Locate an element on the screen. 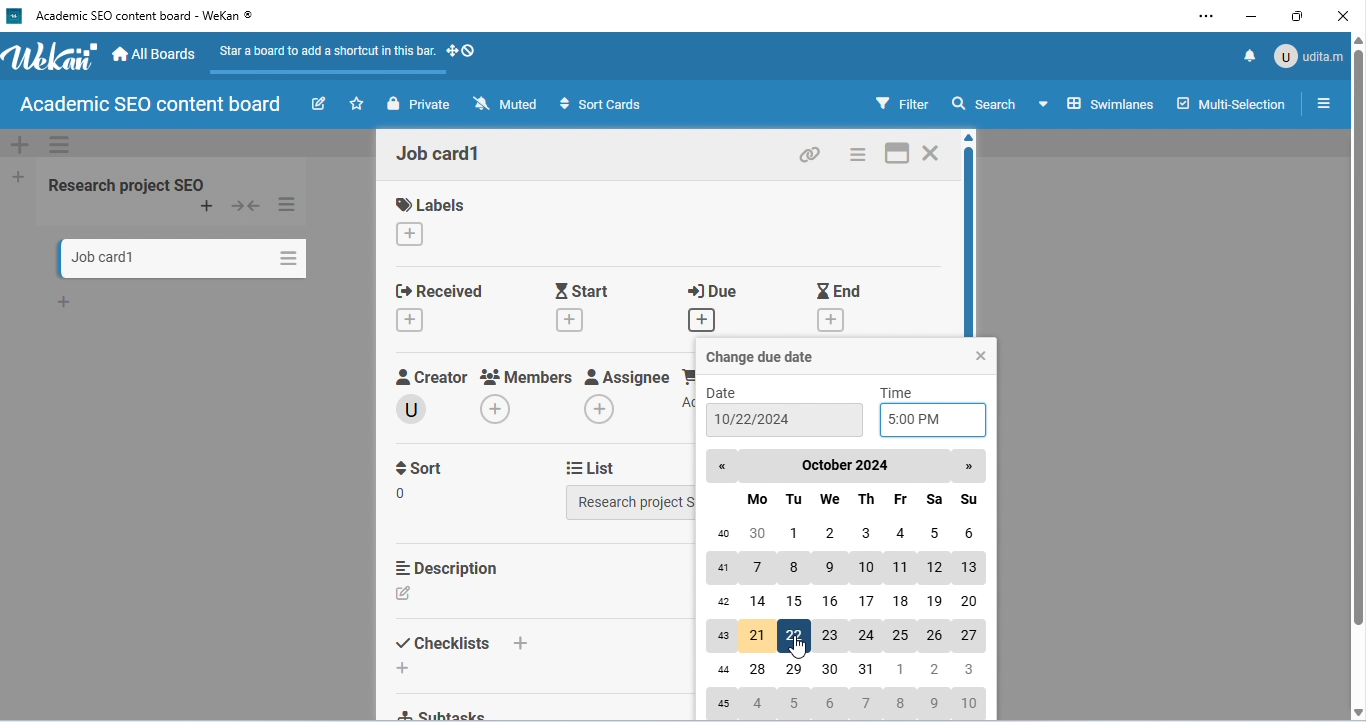 This screenshot has width=1366, height=722. add swimelane is located at coordinates (21, 145).